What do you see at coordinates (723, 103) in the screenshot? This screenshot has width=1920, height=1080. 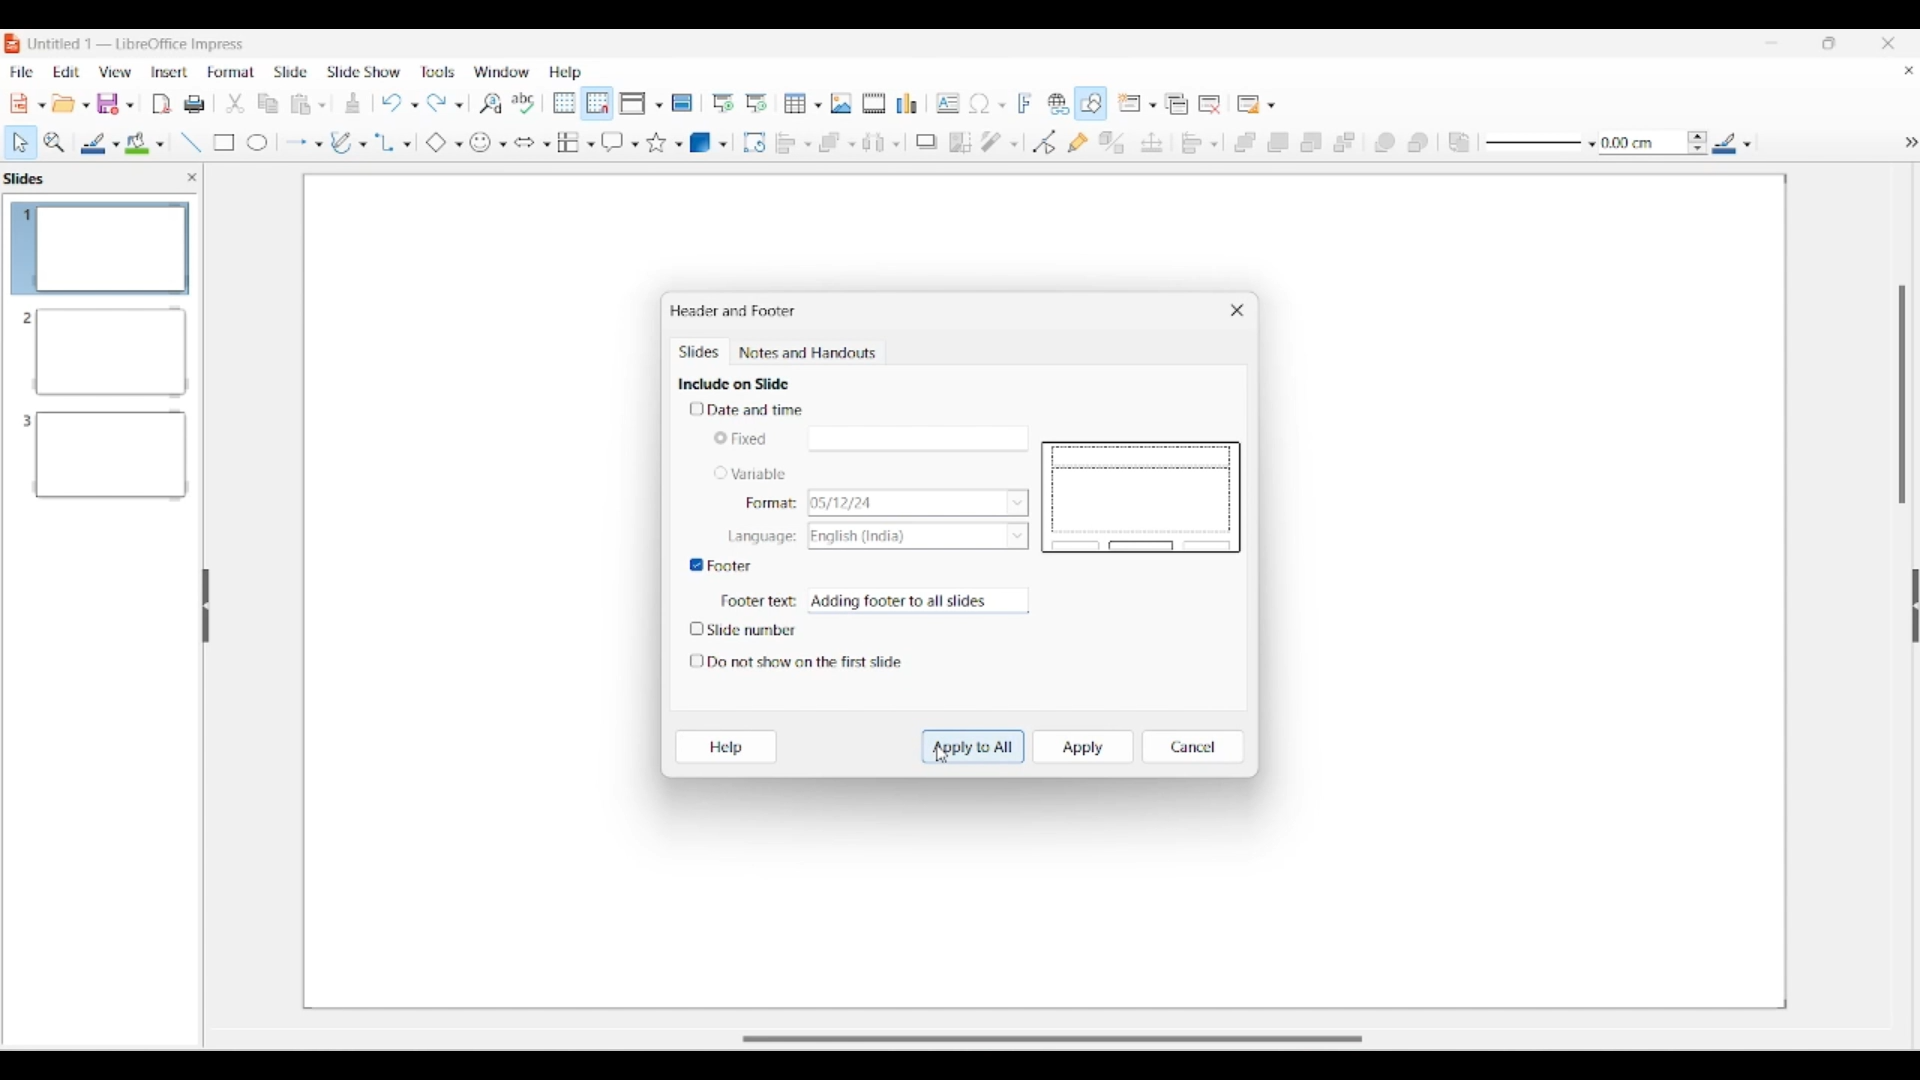 I see `Start from first slide` at bounding box center [723, 103].